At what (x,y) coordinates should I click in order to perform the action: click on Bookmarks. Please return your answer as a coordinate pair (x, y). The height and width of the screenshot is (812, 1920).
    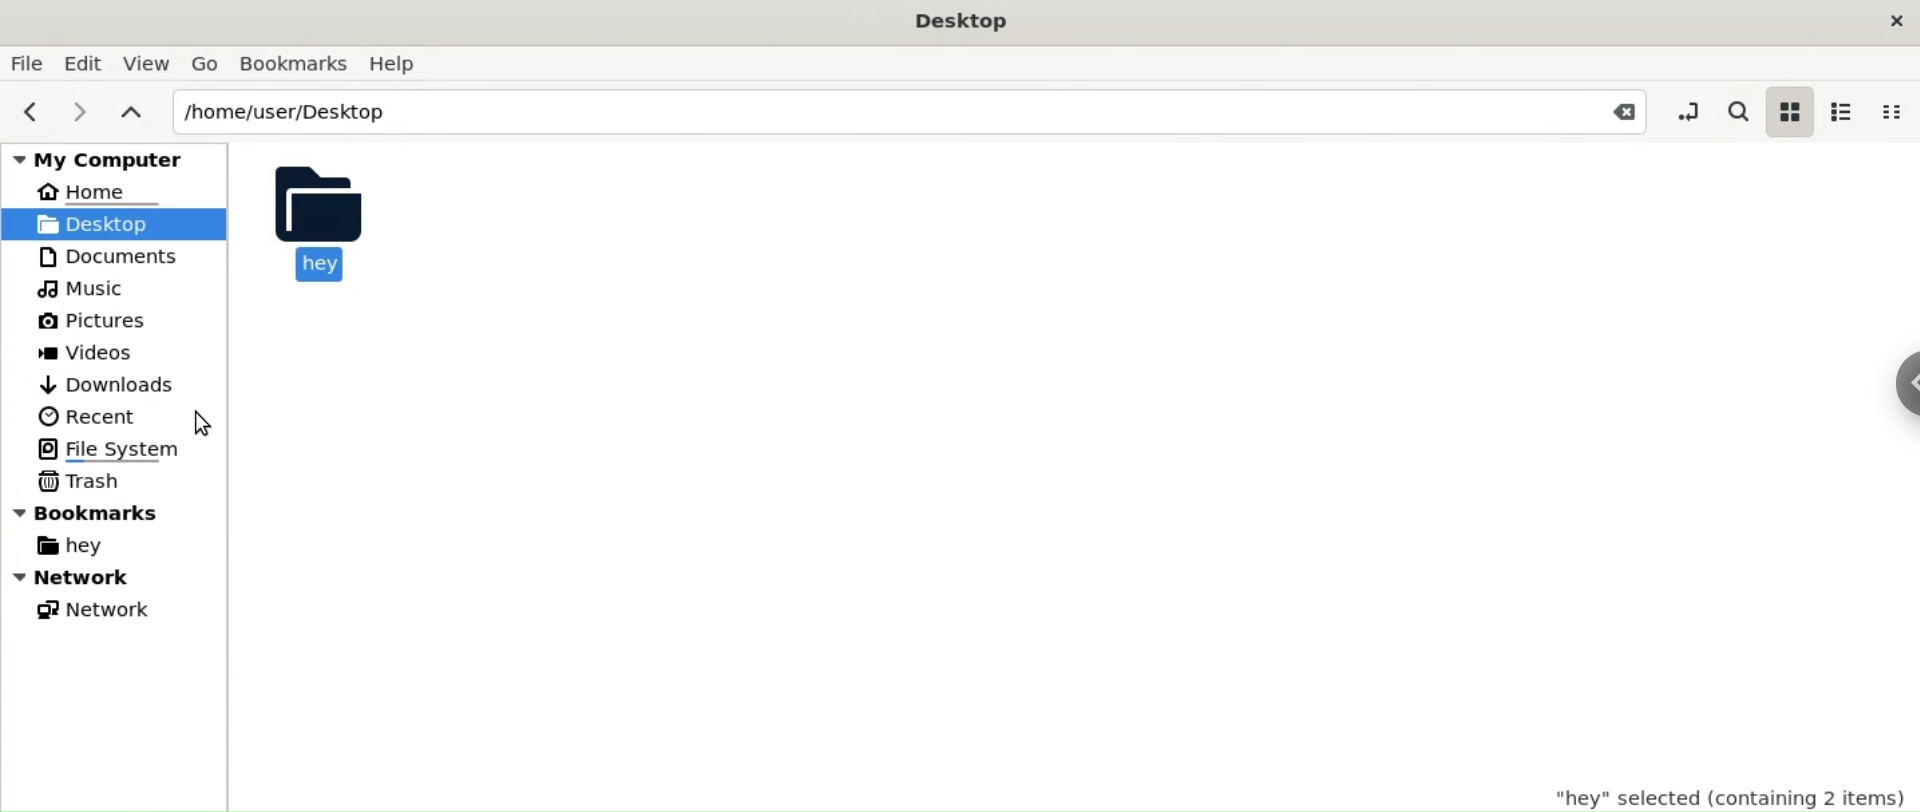
    Looking at the image, I should click on (115, 512).